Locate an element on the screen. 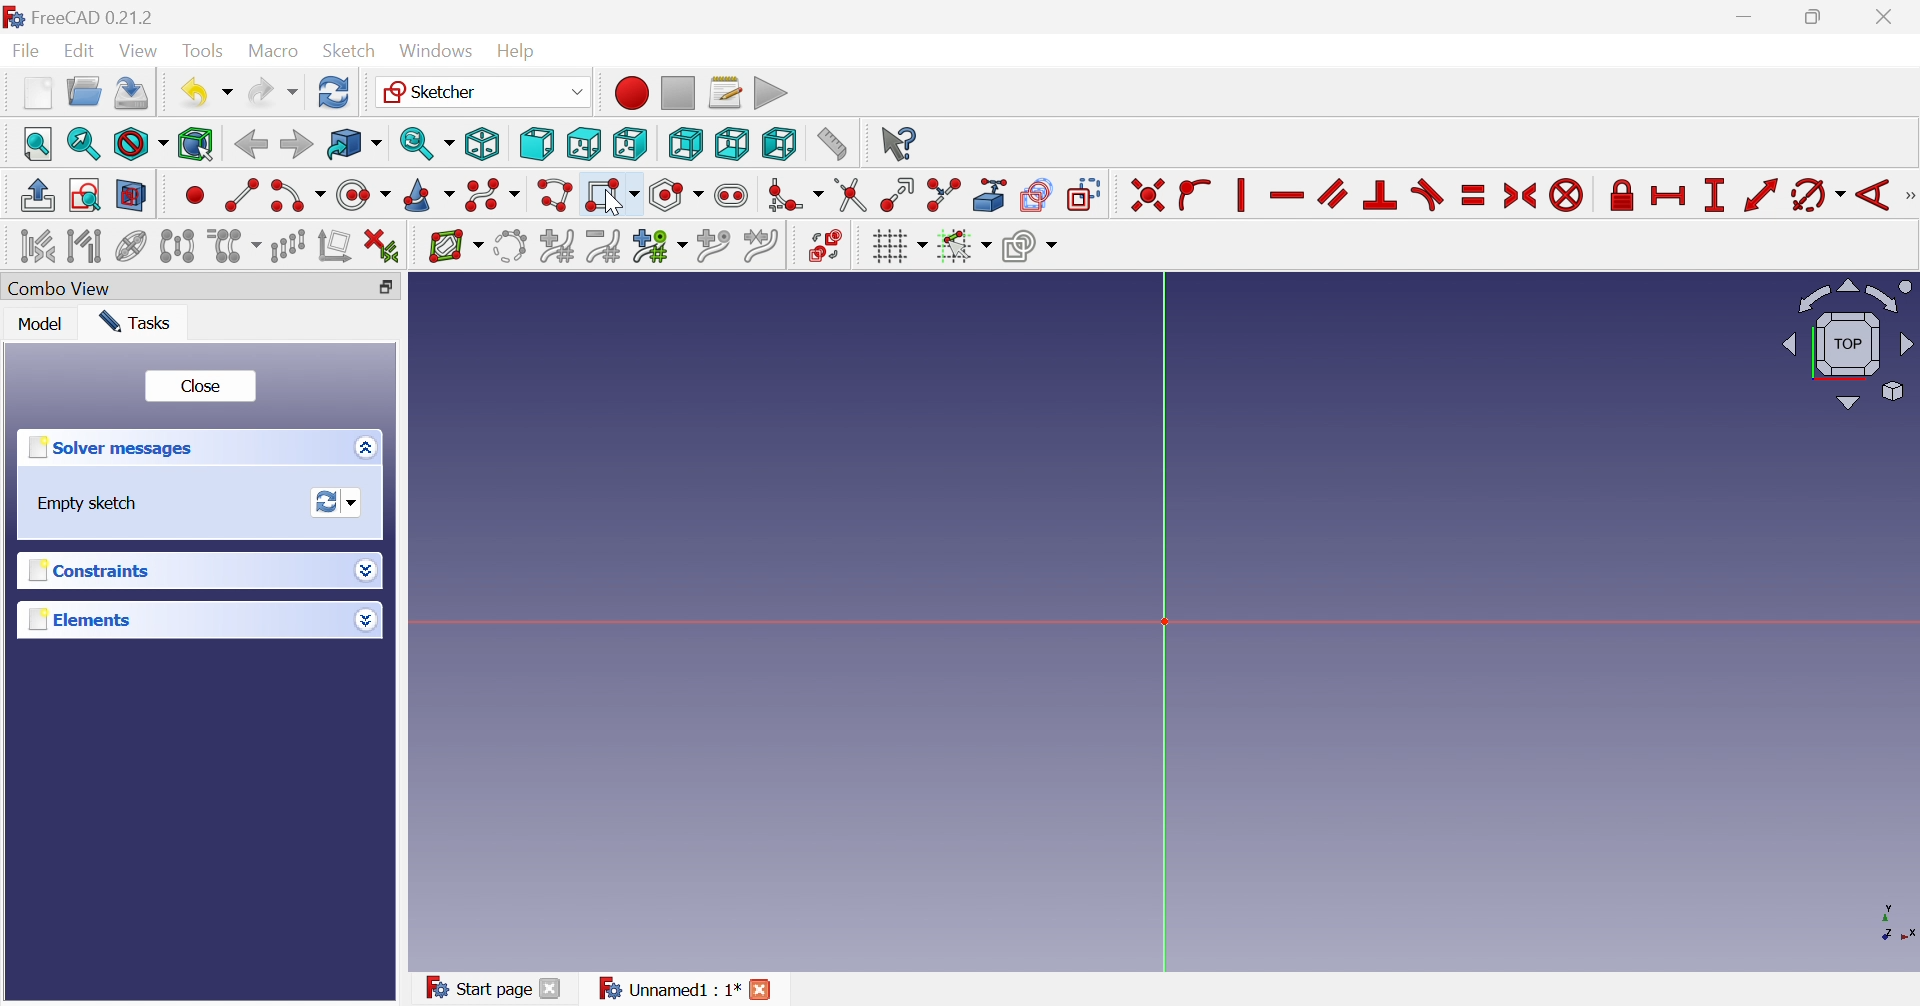 This screenshot has height=1006, width=1920. Constrain block is located at coordinates (1566, 195).